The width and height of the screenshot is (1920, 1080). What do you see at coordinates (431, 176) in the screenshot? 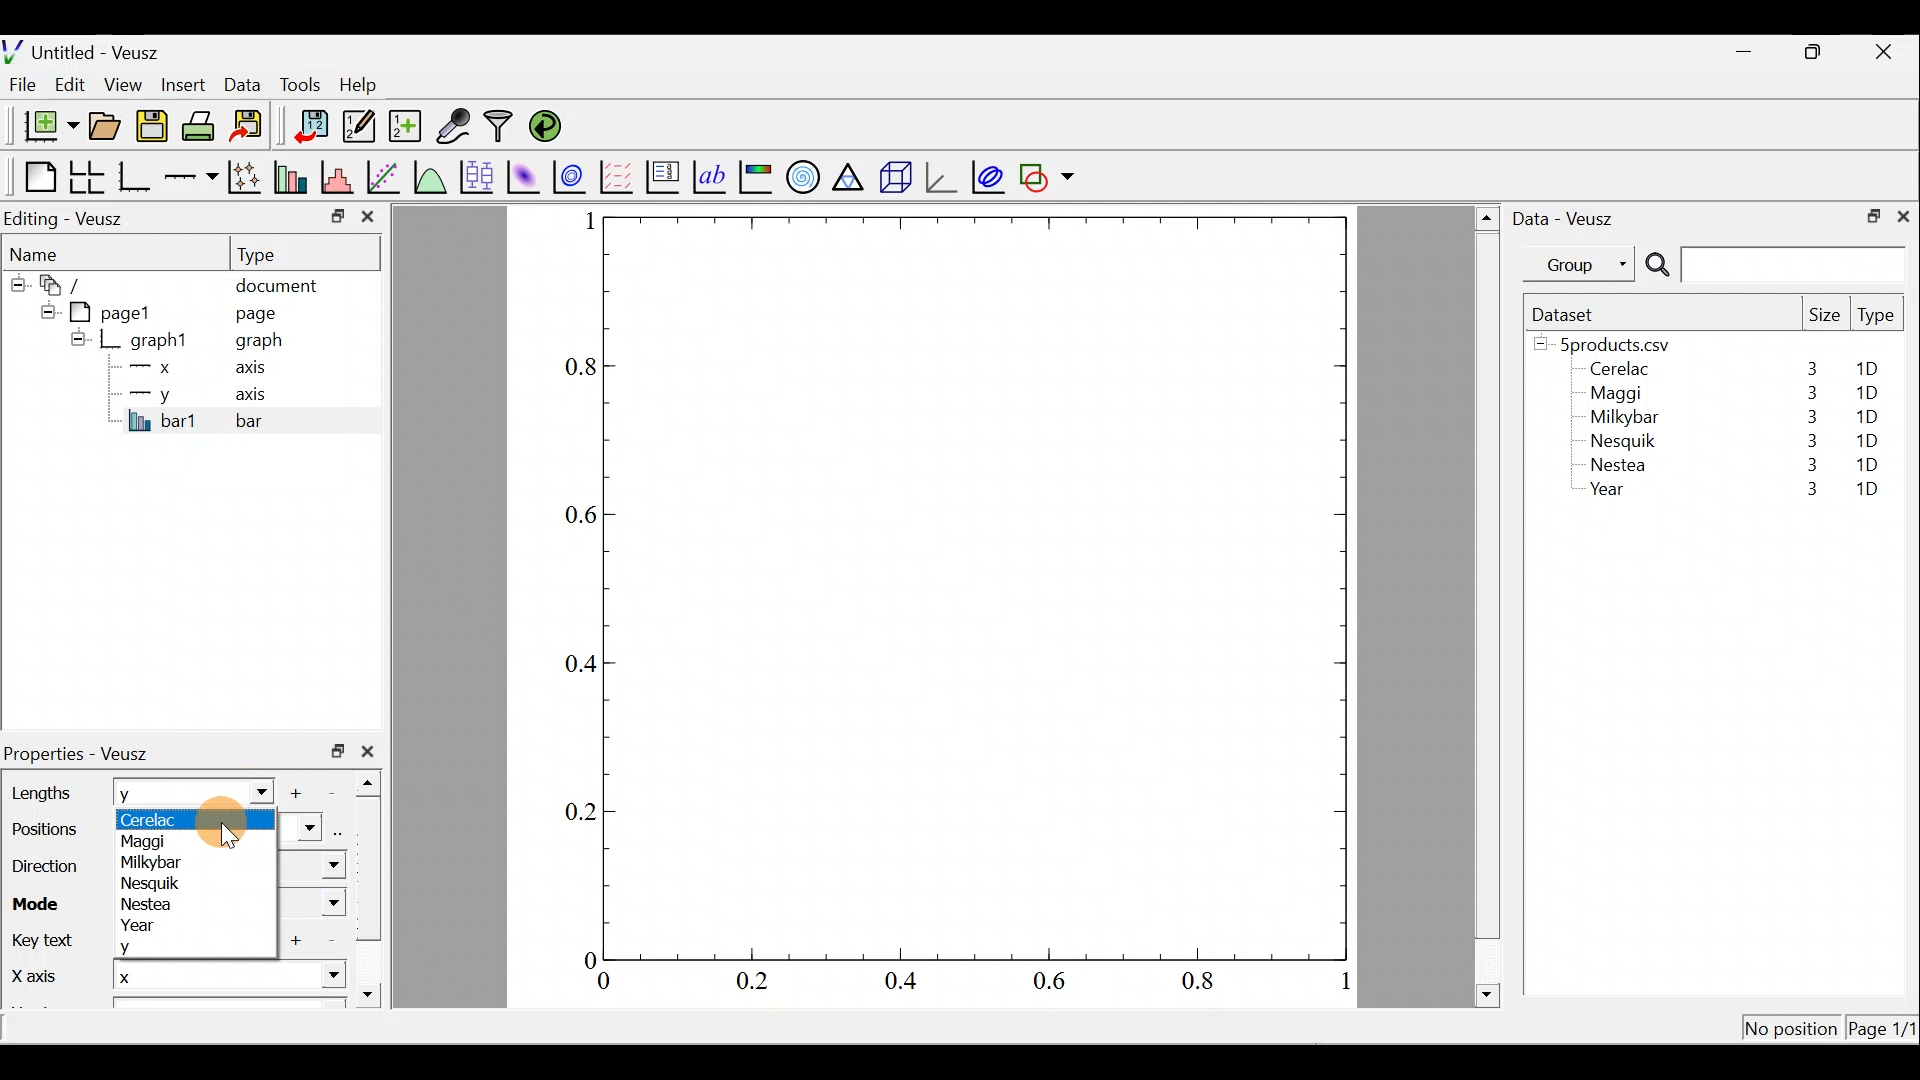
I see `Plot a function` at bounding box center [431, 176].